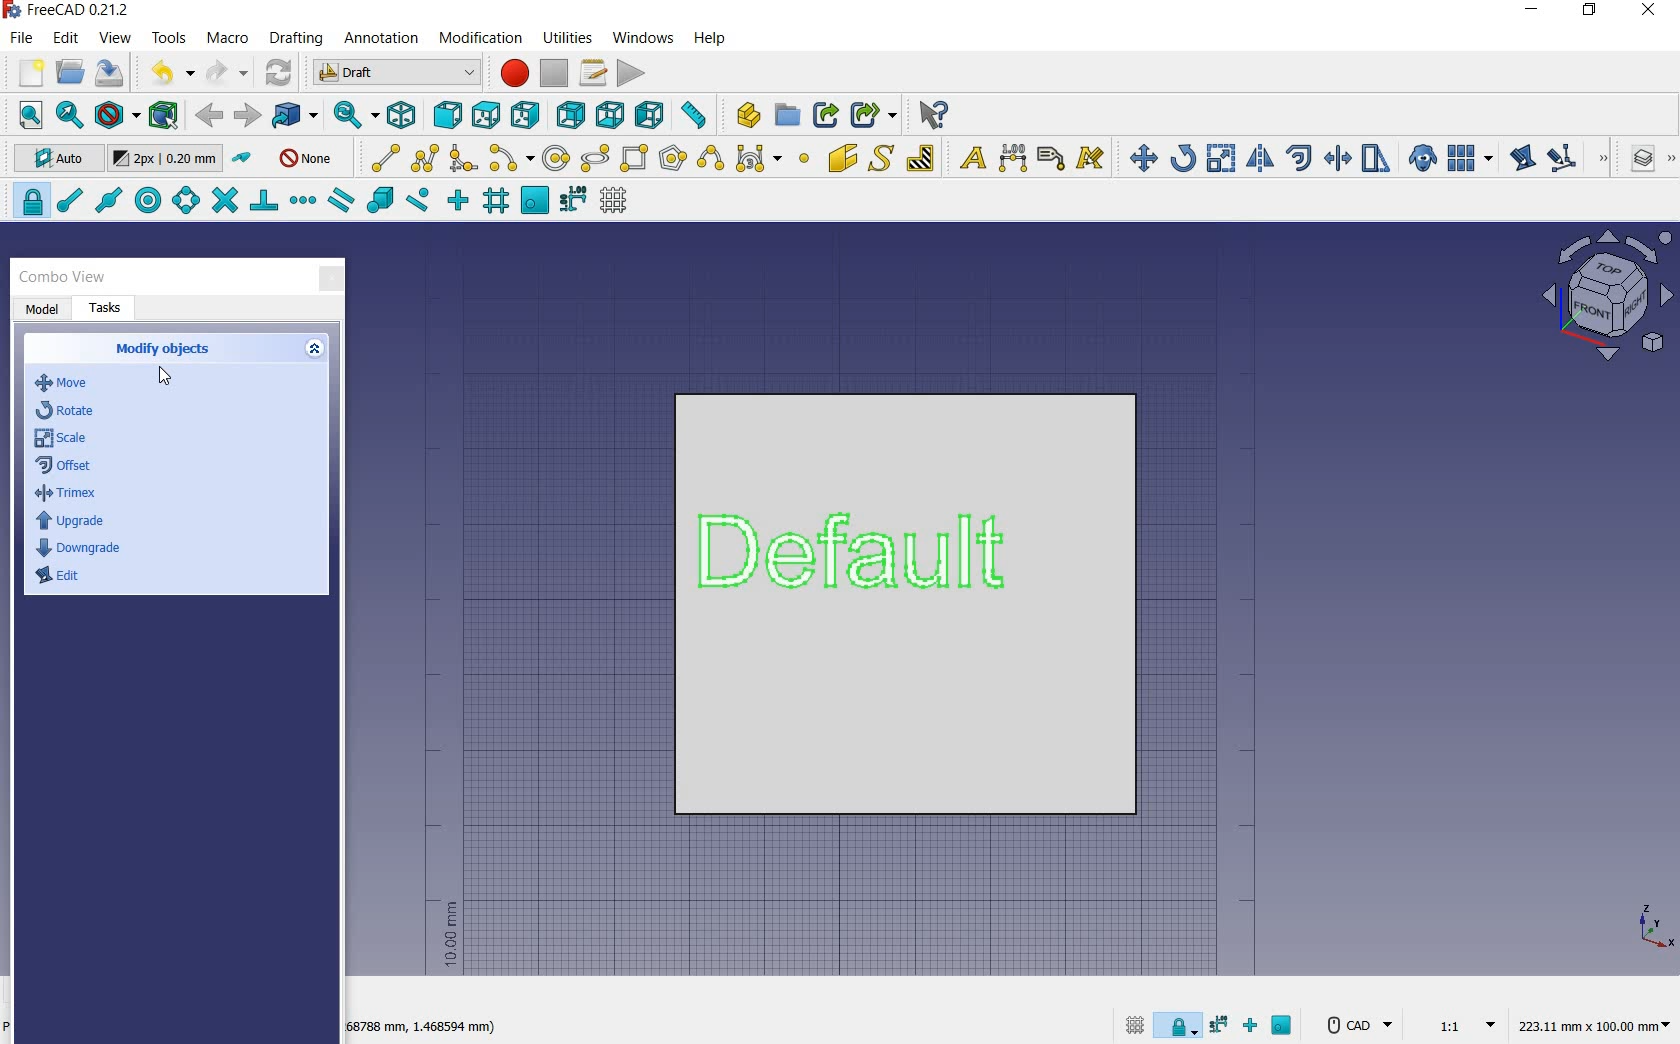 This screenshot has width=1680, height=1044. What do you see at coordinates (449, 935) in the screenshot?
I see `10mm` at bounding box center [449, 935].